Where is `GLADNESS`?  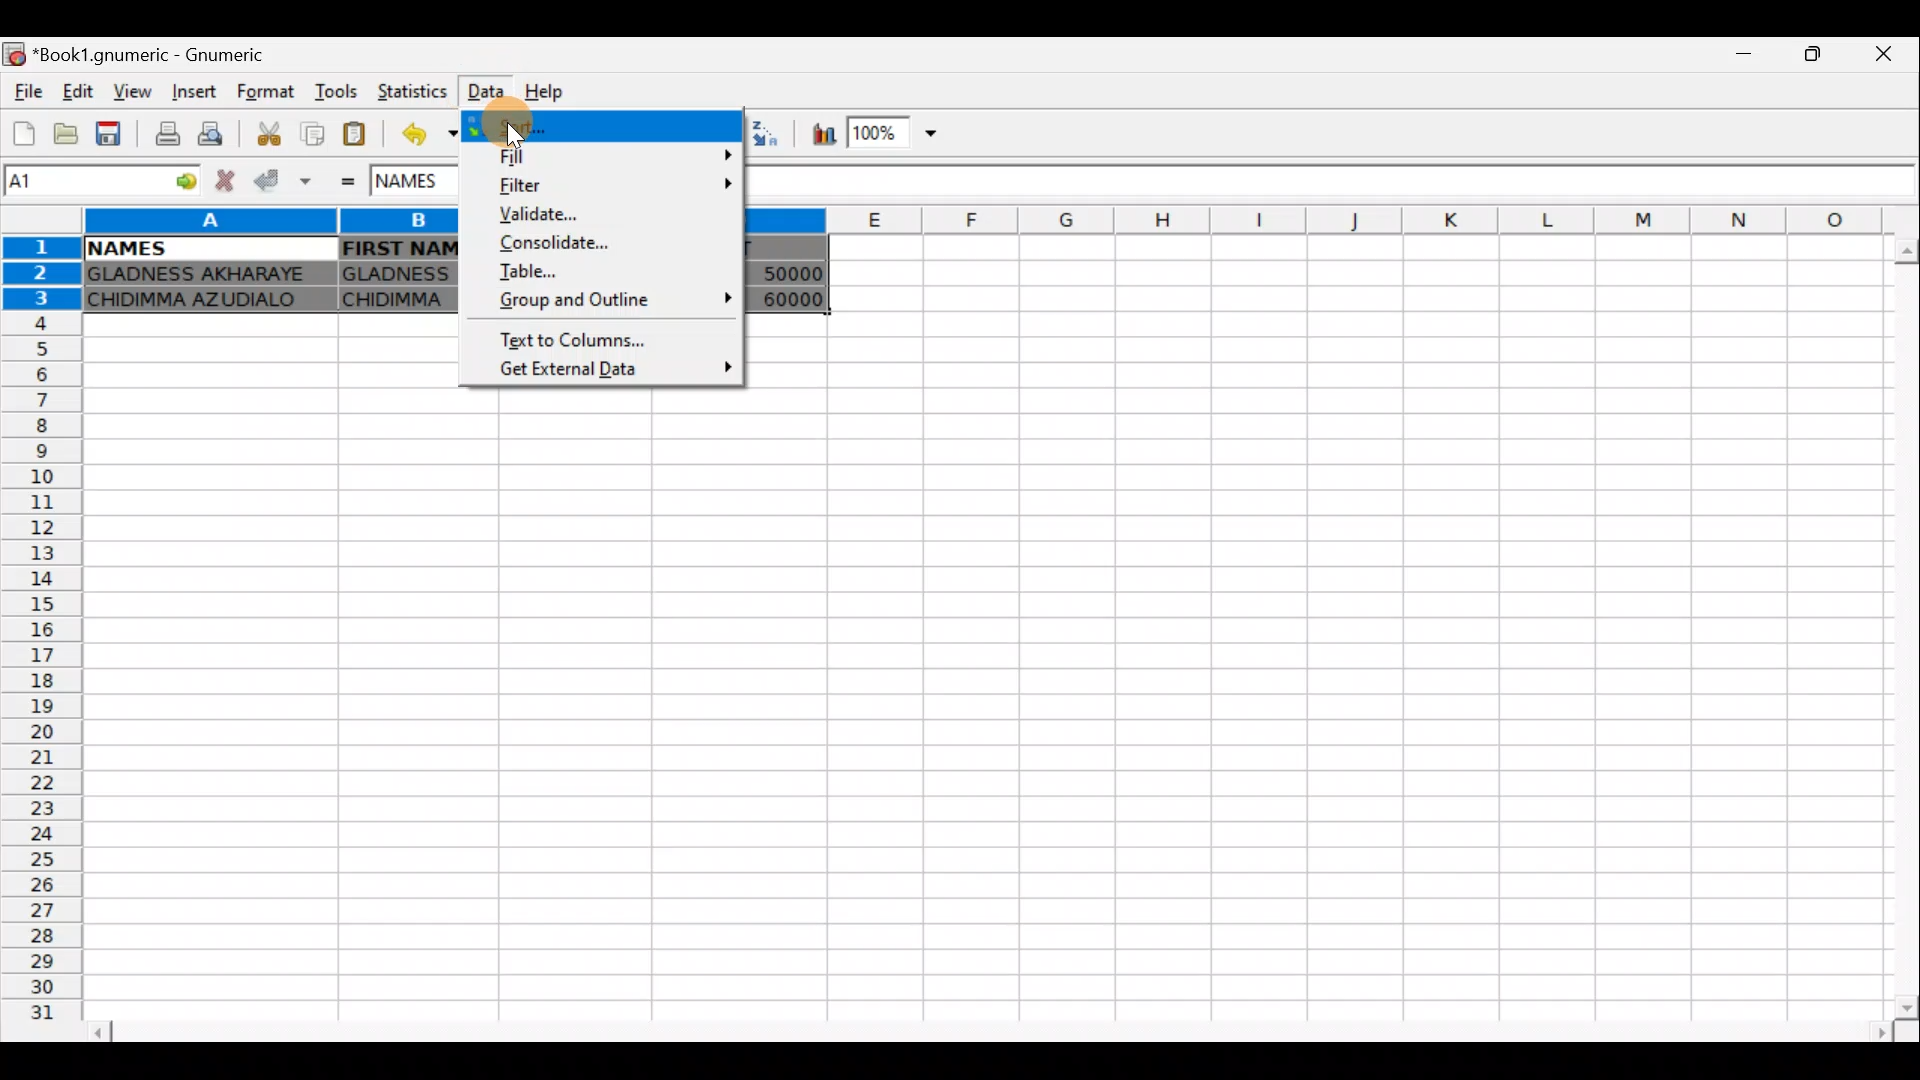 GLADNESS is located at coordinates (397, 272).